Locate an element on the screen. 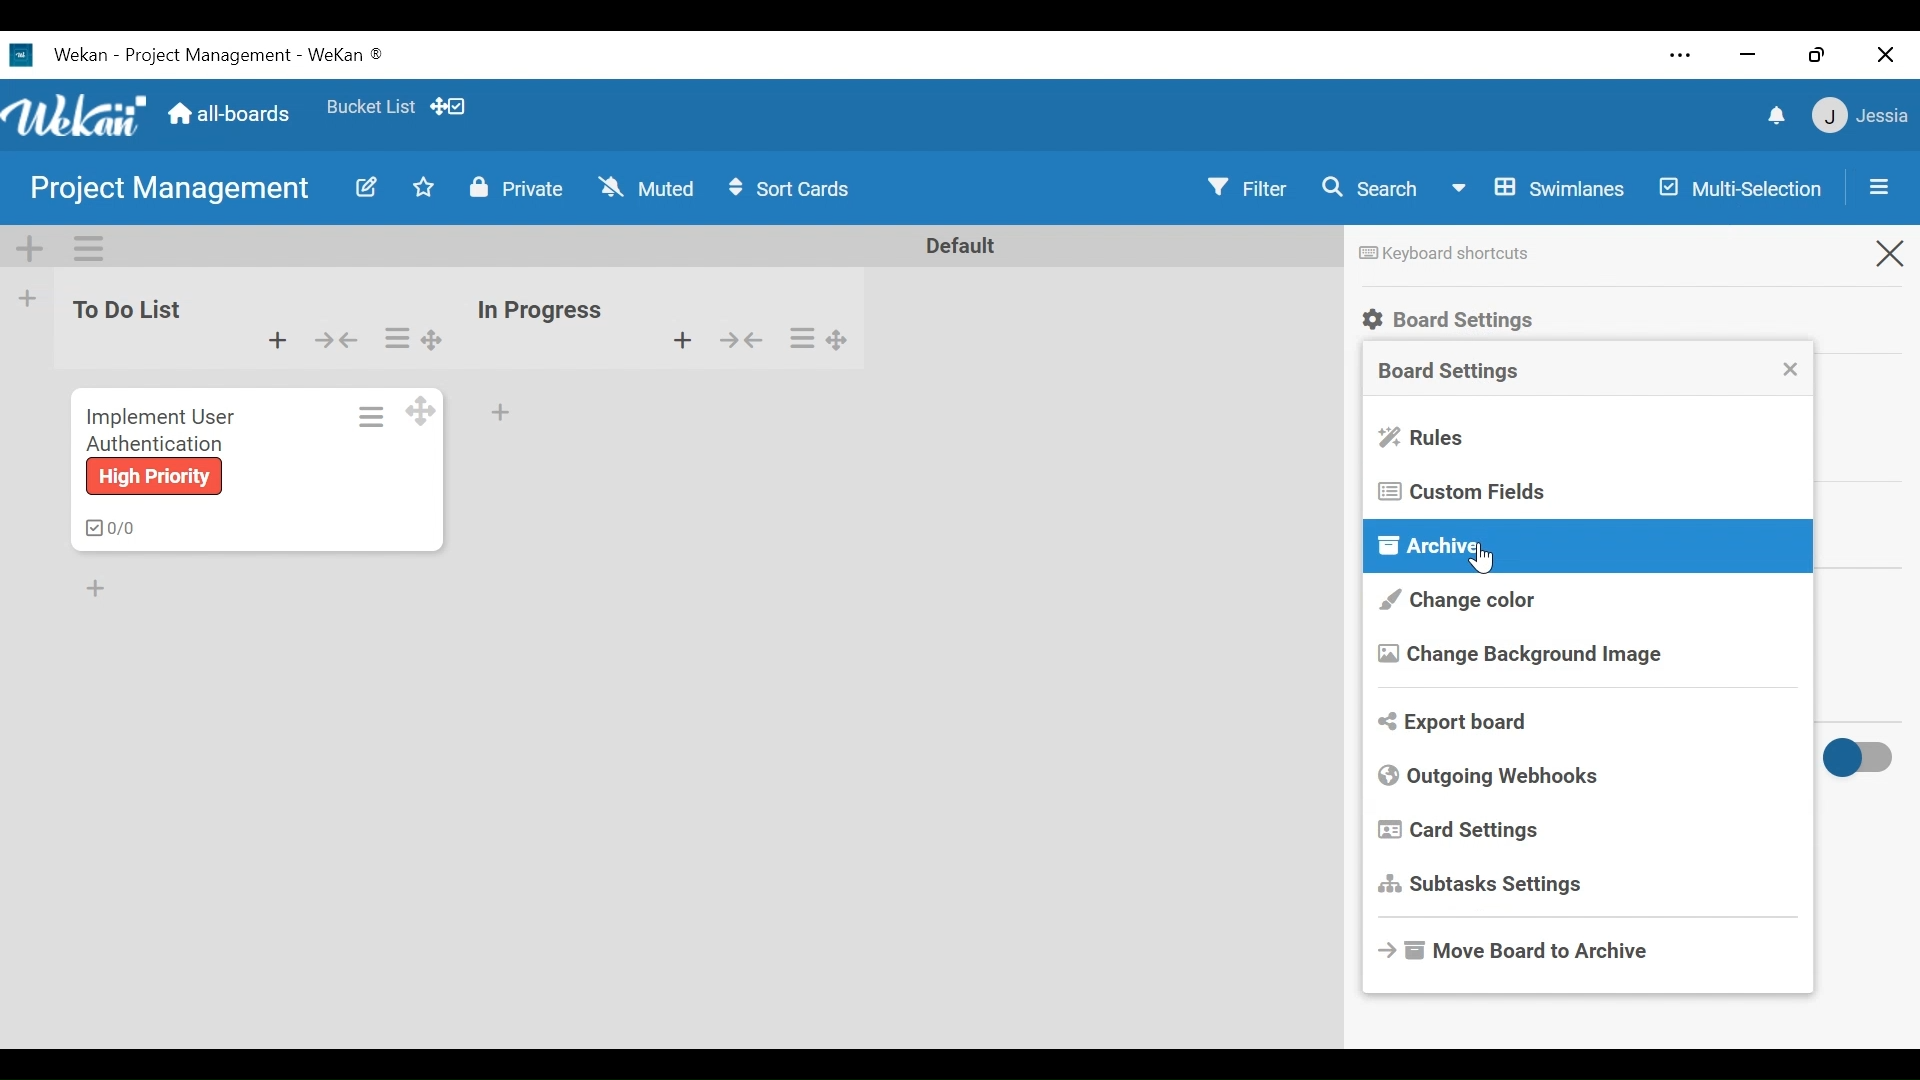 This screenshot has height=1080, width=1920. Add Card to top of the list is located at coordinates (682, 340).